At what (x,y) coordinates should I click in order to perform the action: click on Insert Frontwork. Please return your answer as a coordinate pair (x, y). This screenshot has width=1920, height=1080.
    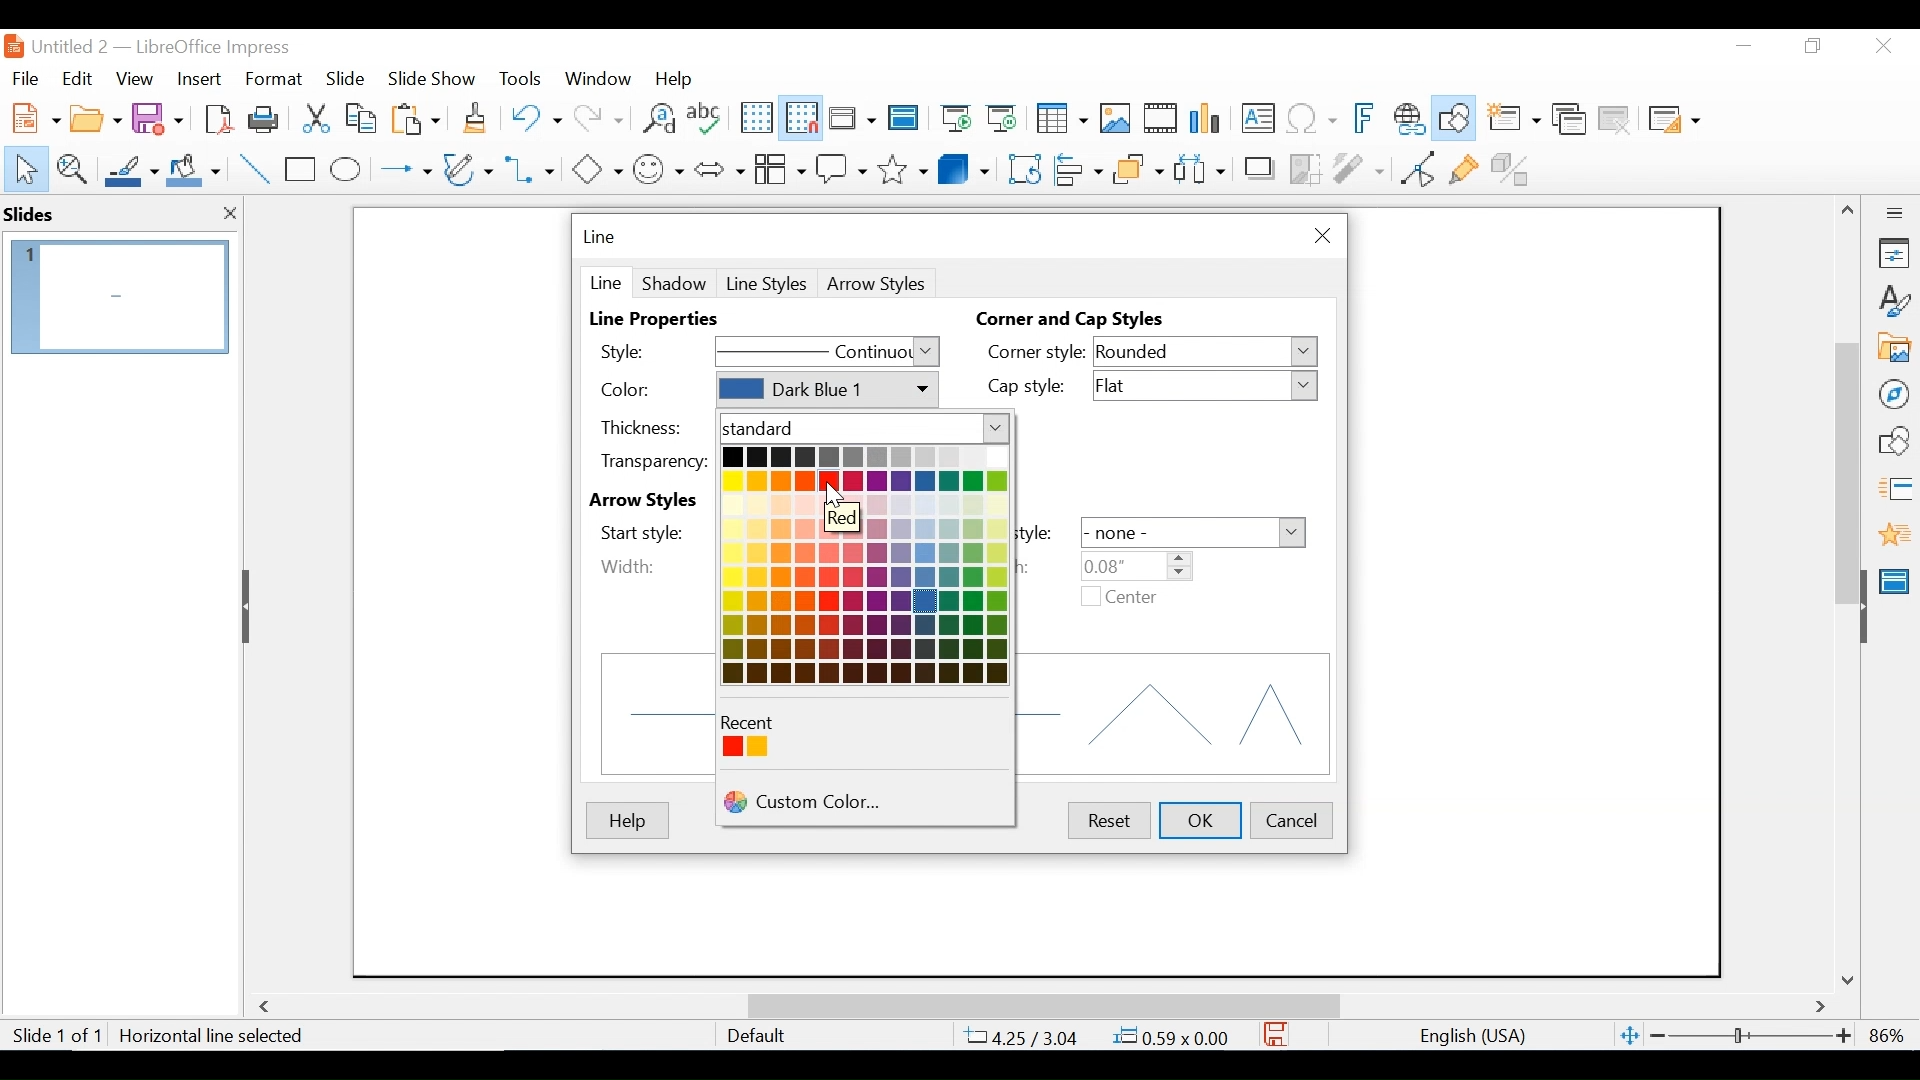
    Looking at the image, I should click on (1366, 119).